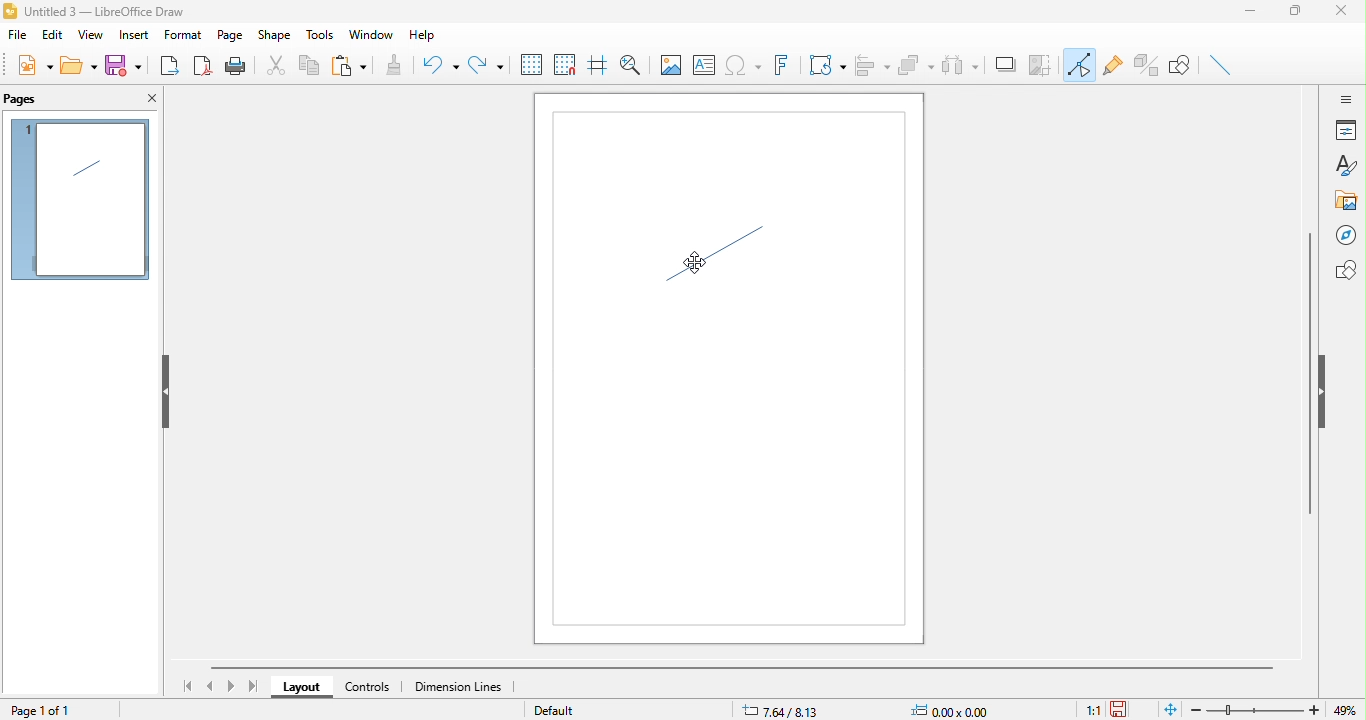  I want to click on insert, so click(132, 37).